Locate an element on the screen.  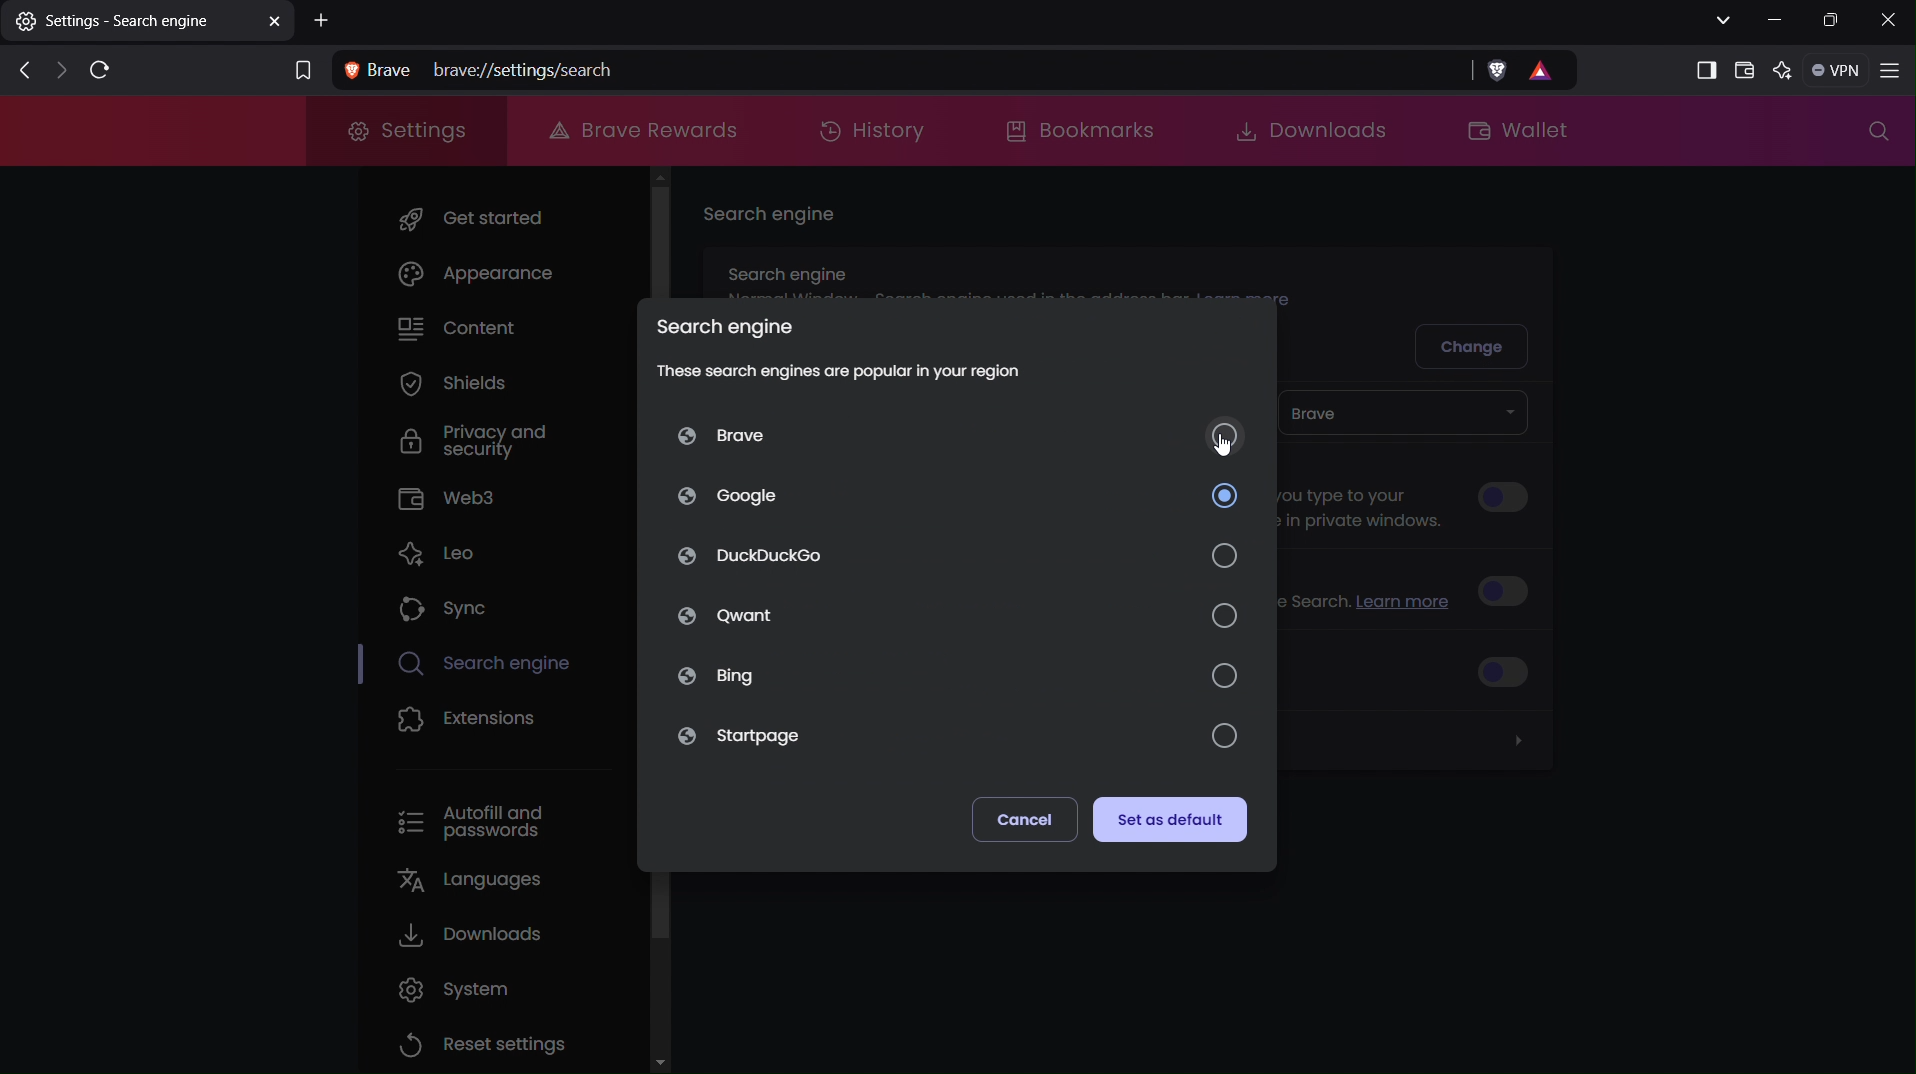
Brave  is located at coordinates (961, 434).